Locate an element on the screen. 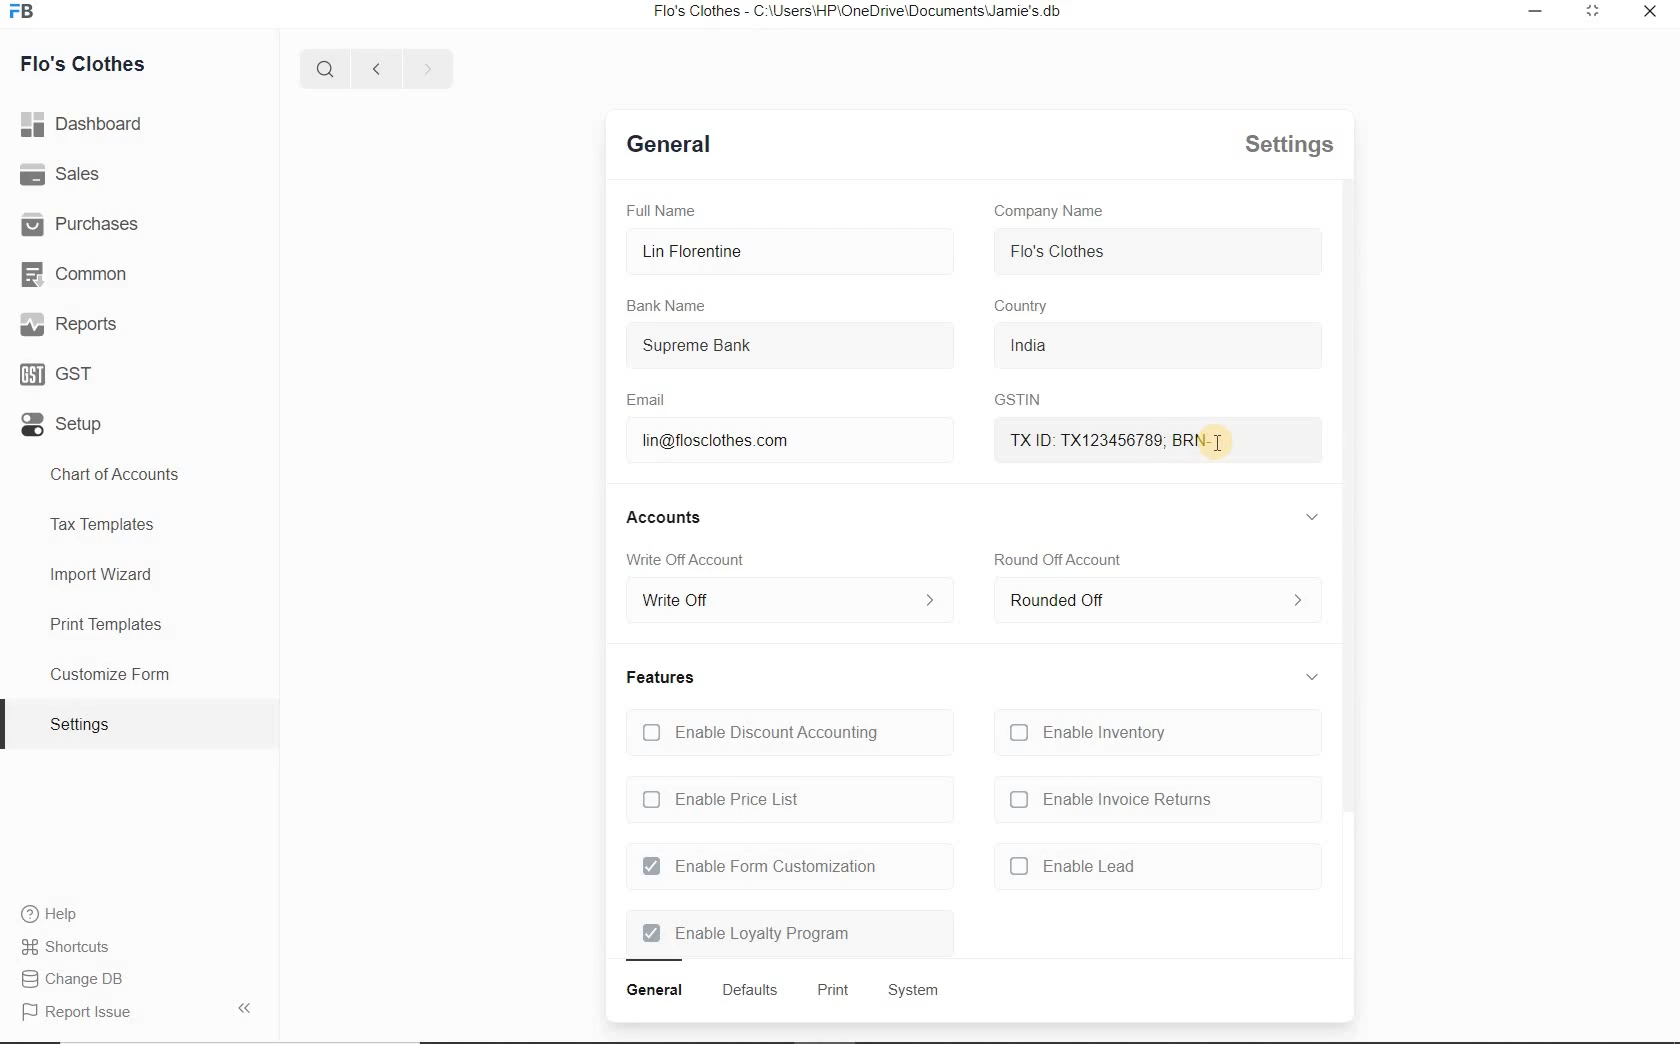 This screenshot has height=1044, width=1680. Print Templates is located at coordinates (104, 623).